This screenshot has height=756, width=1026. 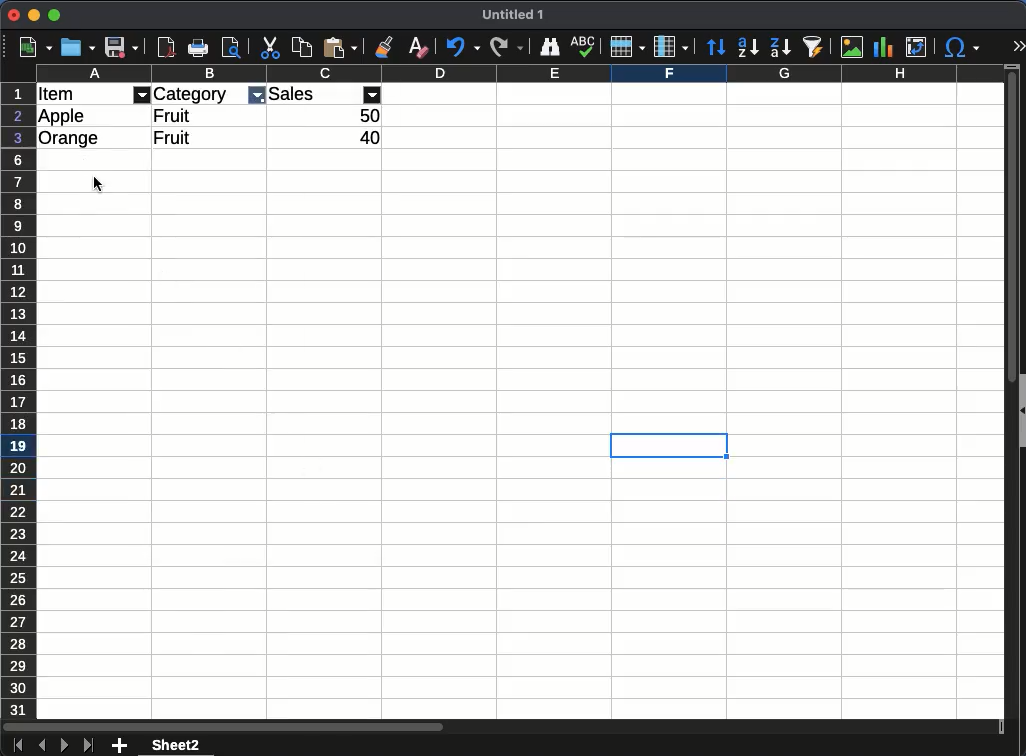 What do you see at coordinates (197, 47) in the screenshot?
I see `print` at bounding box center [197, 47].